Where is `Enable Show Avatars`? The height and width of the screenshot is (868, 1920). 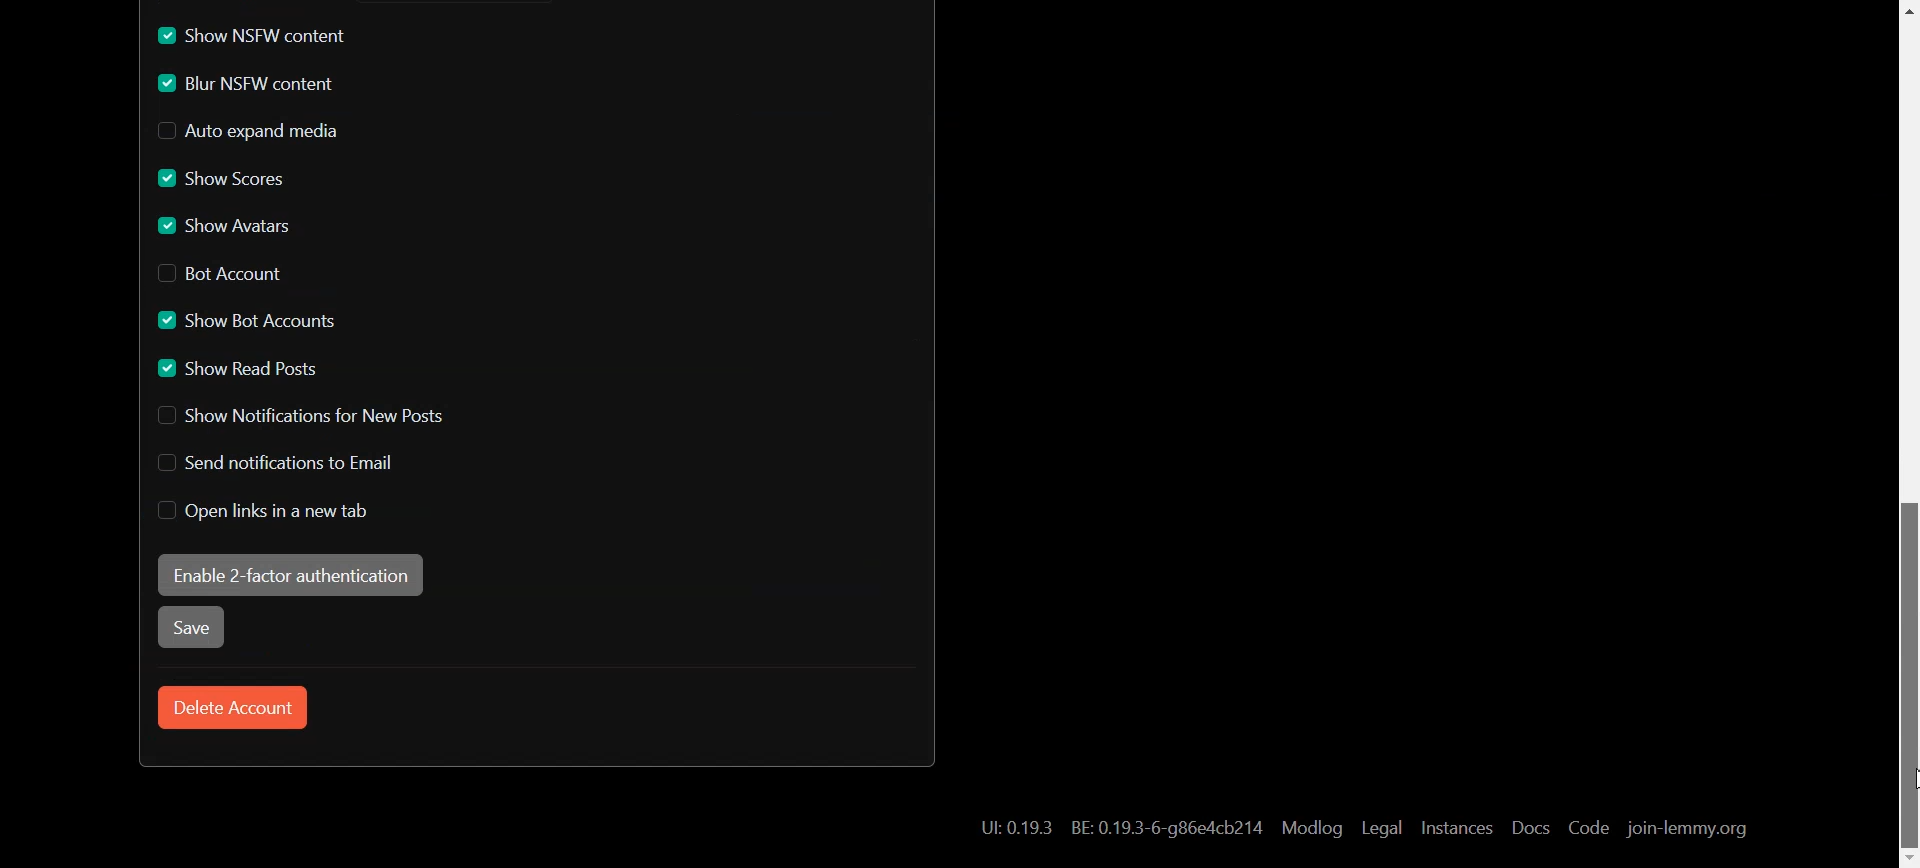
Enable Show Avatars is located at coordinates (236, 224).